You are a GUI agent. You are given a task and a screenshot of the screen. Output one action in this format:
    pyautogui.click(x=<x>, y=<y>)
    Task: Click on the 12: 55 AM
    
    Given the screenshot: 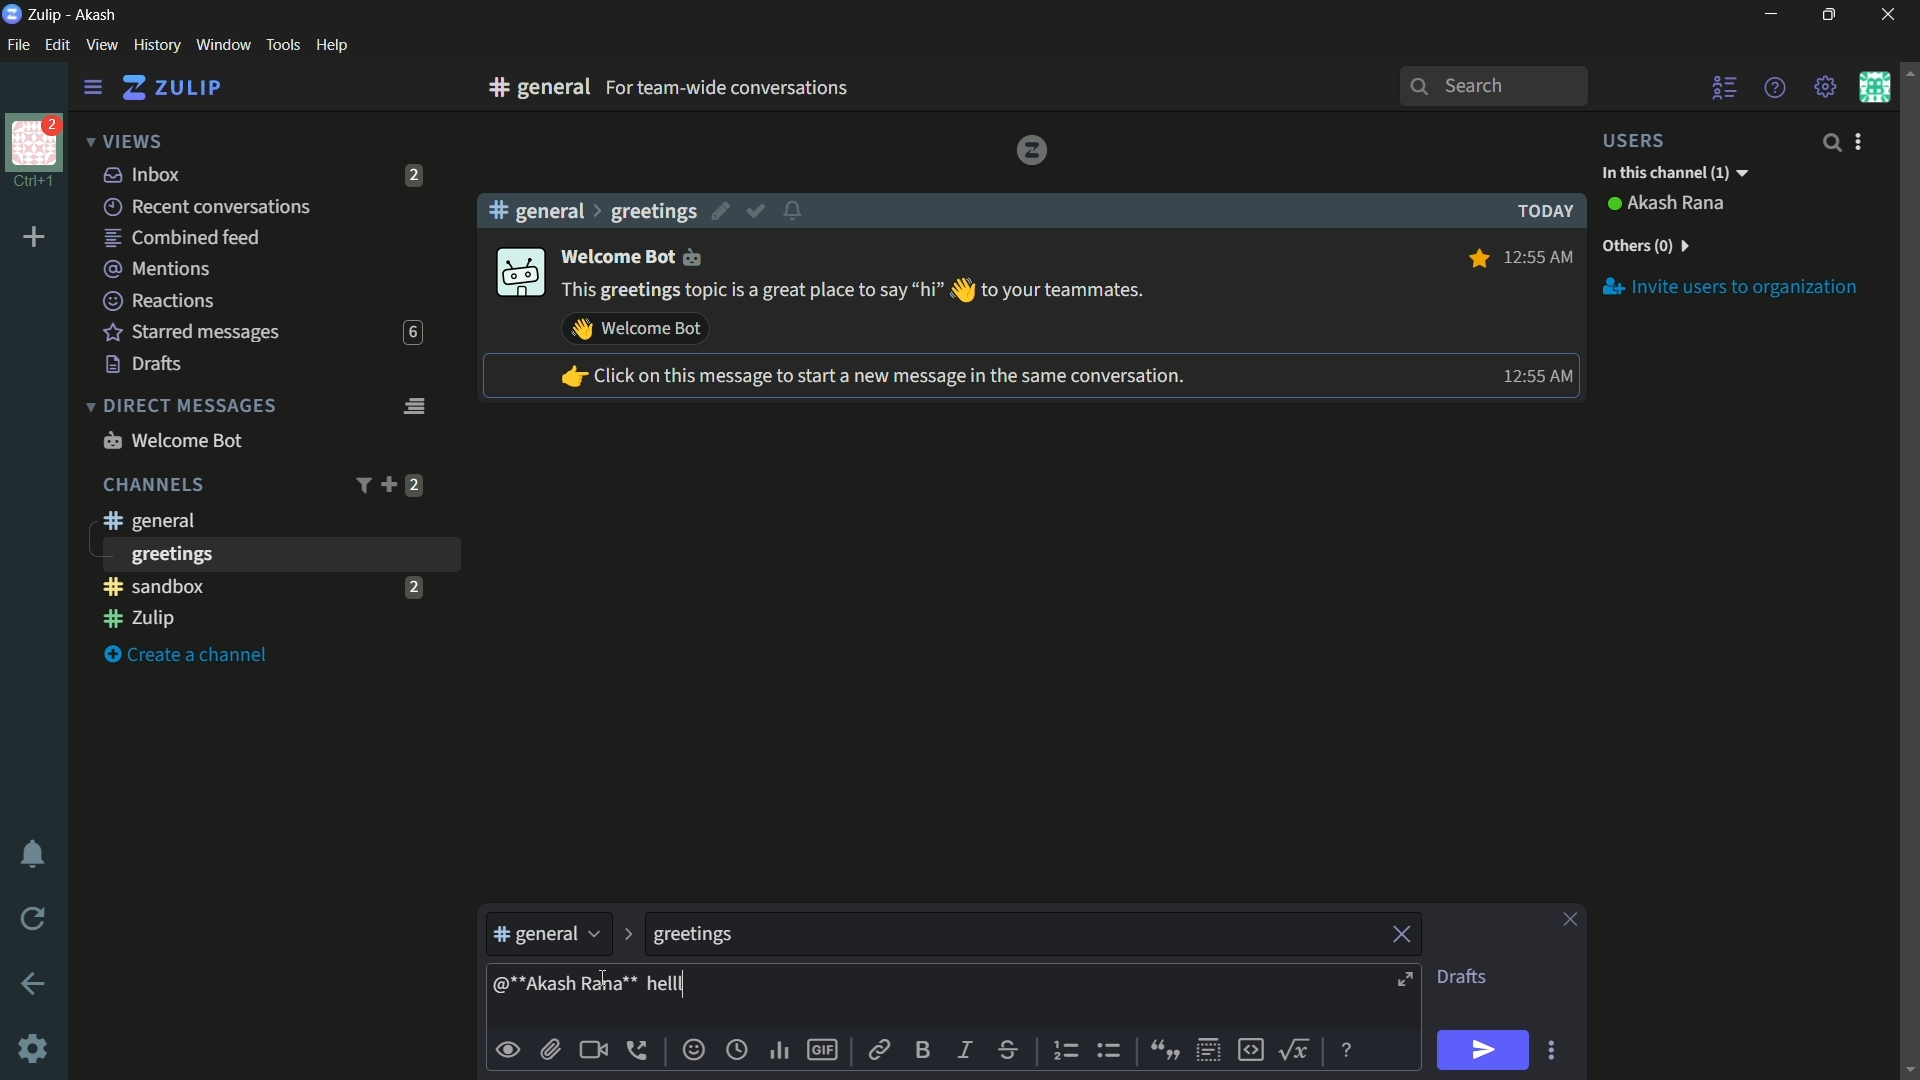 What is the action you would take?
    pyautogui.click(x=1534, y=376)
    